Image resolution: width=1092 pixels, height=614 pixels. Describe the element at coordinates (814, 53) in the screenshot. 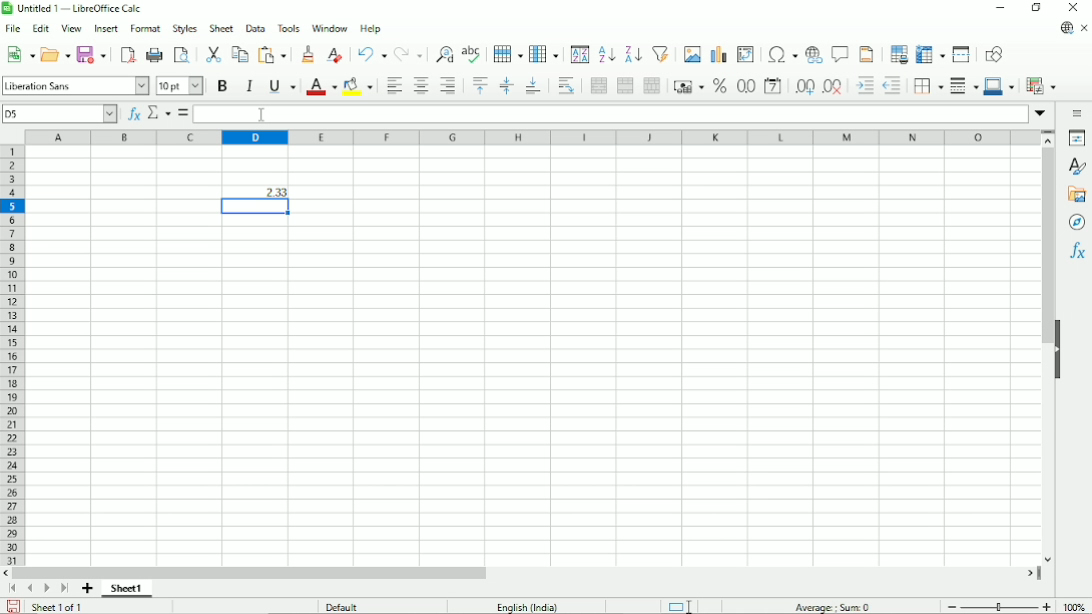

I see `Insert hyperlink` at that location.